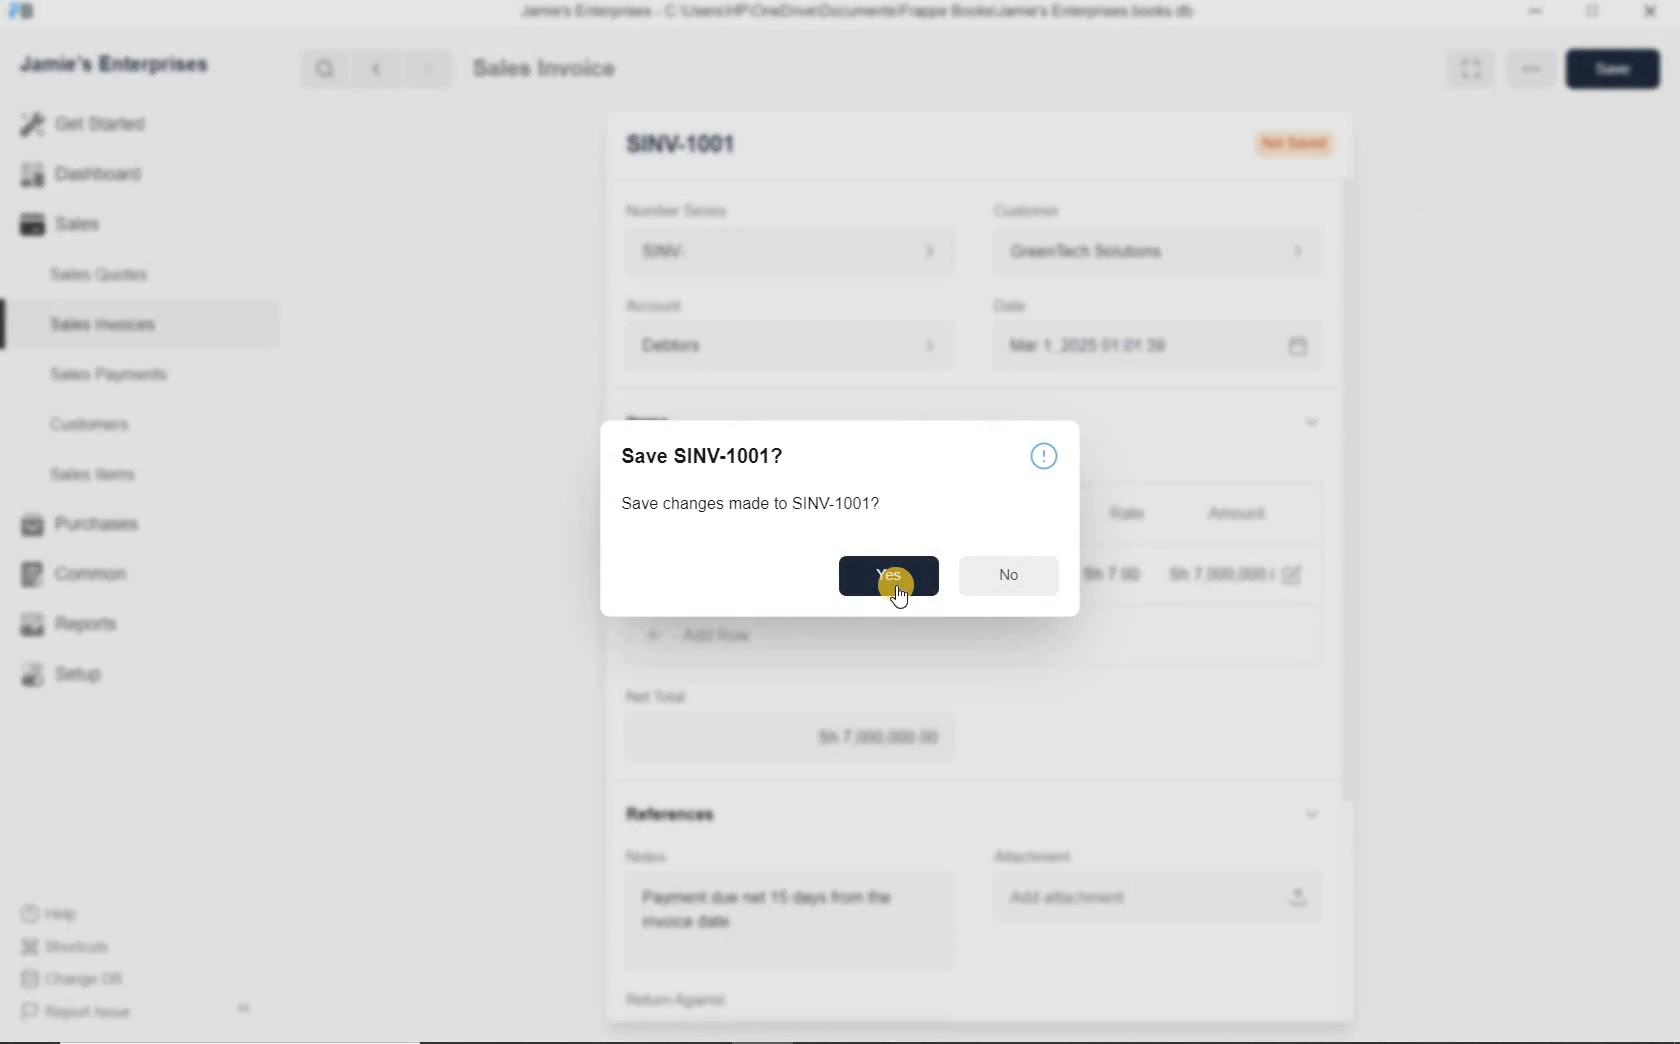  What do you see at coordinates (1005, 573) in the screenshot?
I see `no` at bounding box center [1005, 573].